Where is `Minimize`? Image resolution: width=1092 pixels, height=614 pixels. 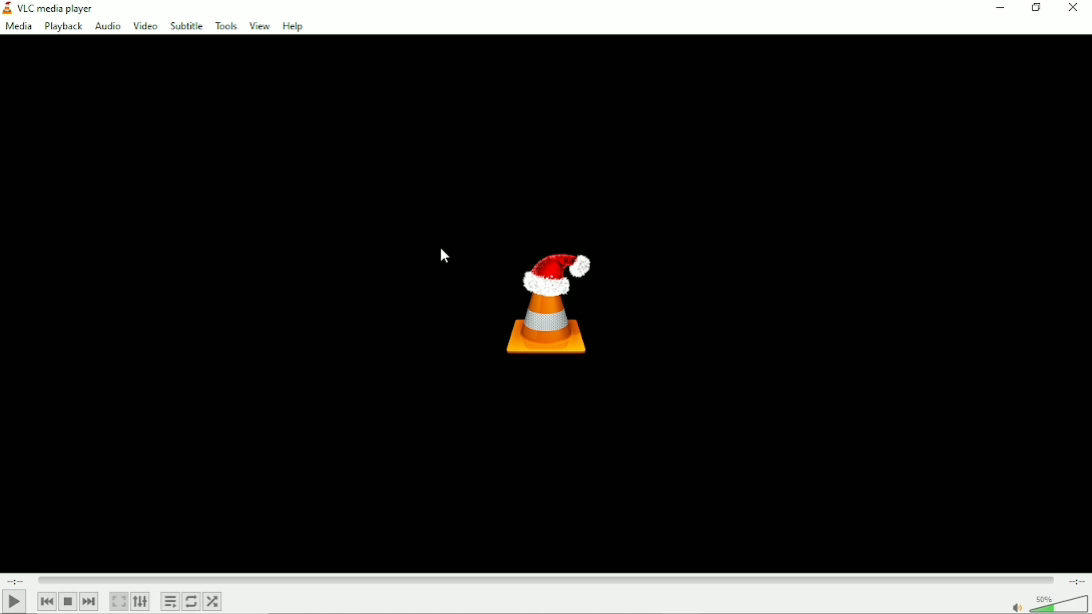
Minimize is located at coordinates (1003, 9).